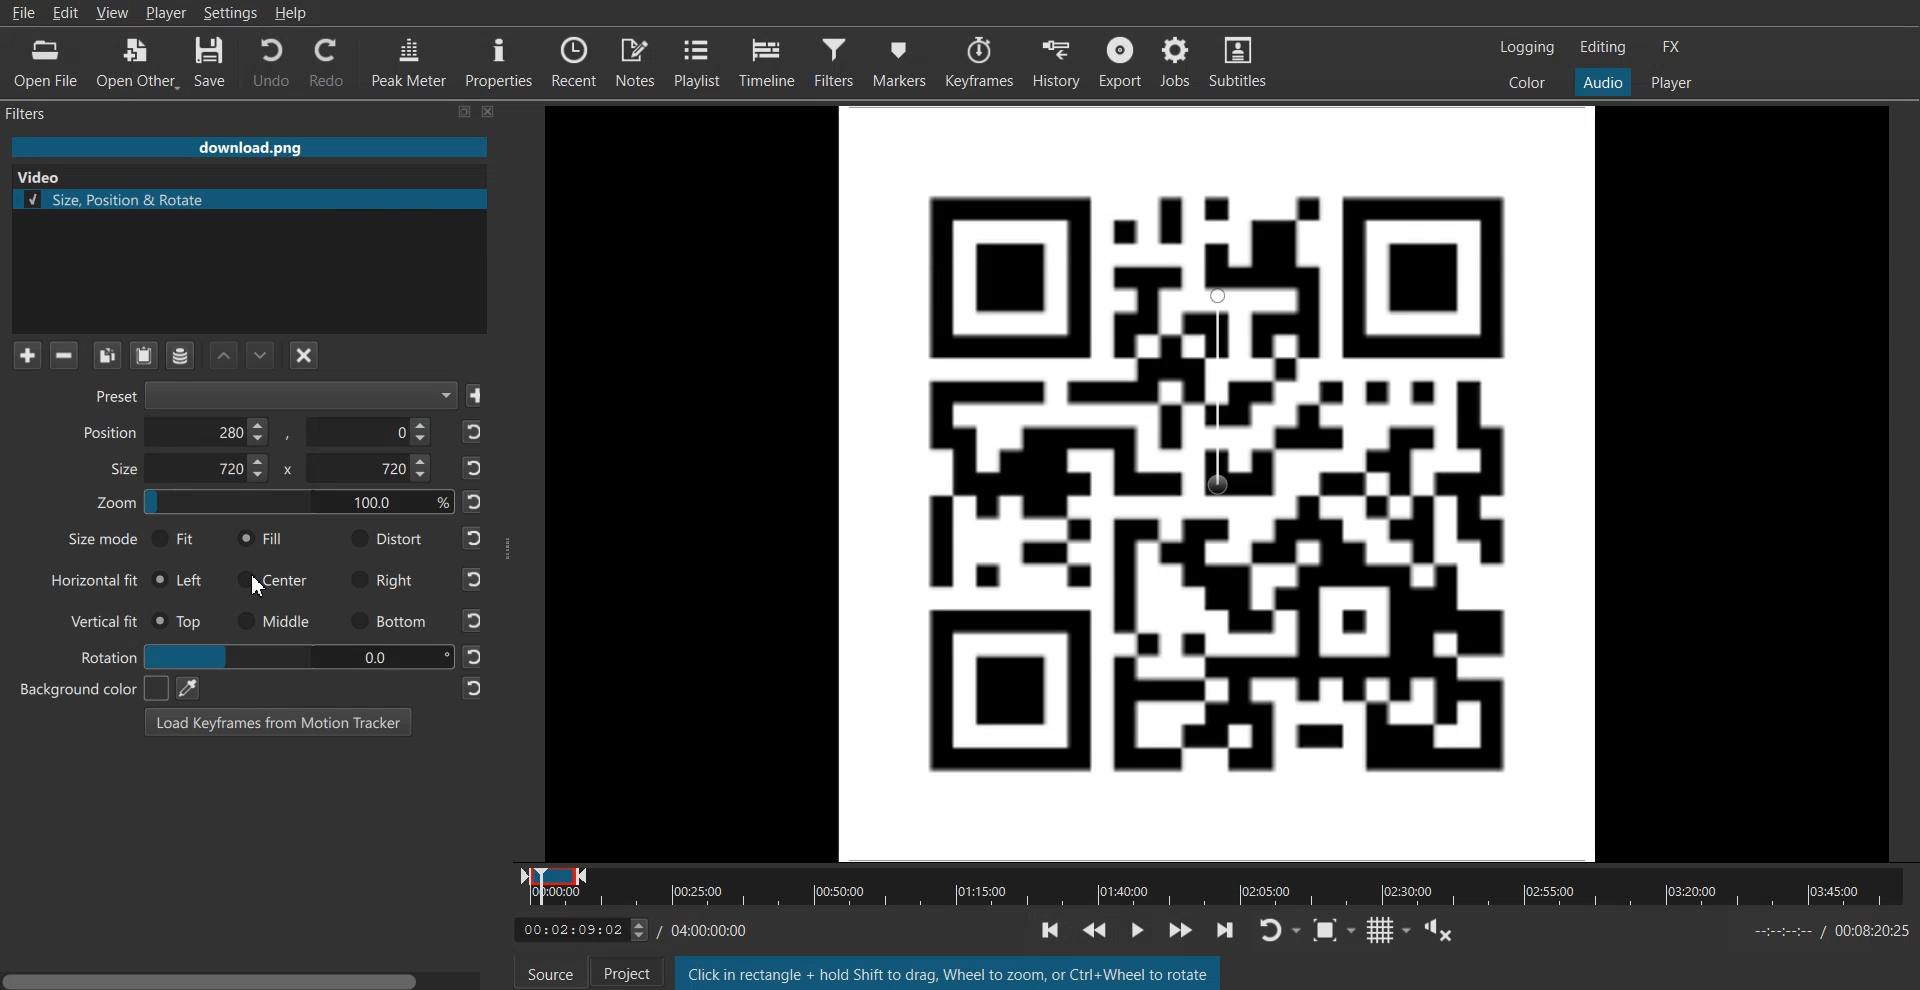  What do you see at coordinates (213, 62) in the screenshot?
I see `Save` at bounding box center [213, 62].